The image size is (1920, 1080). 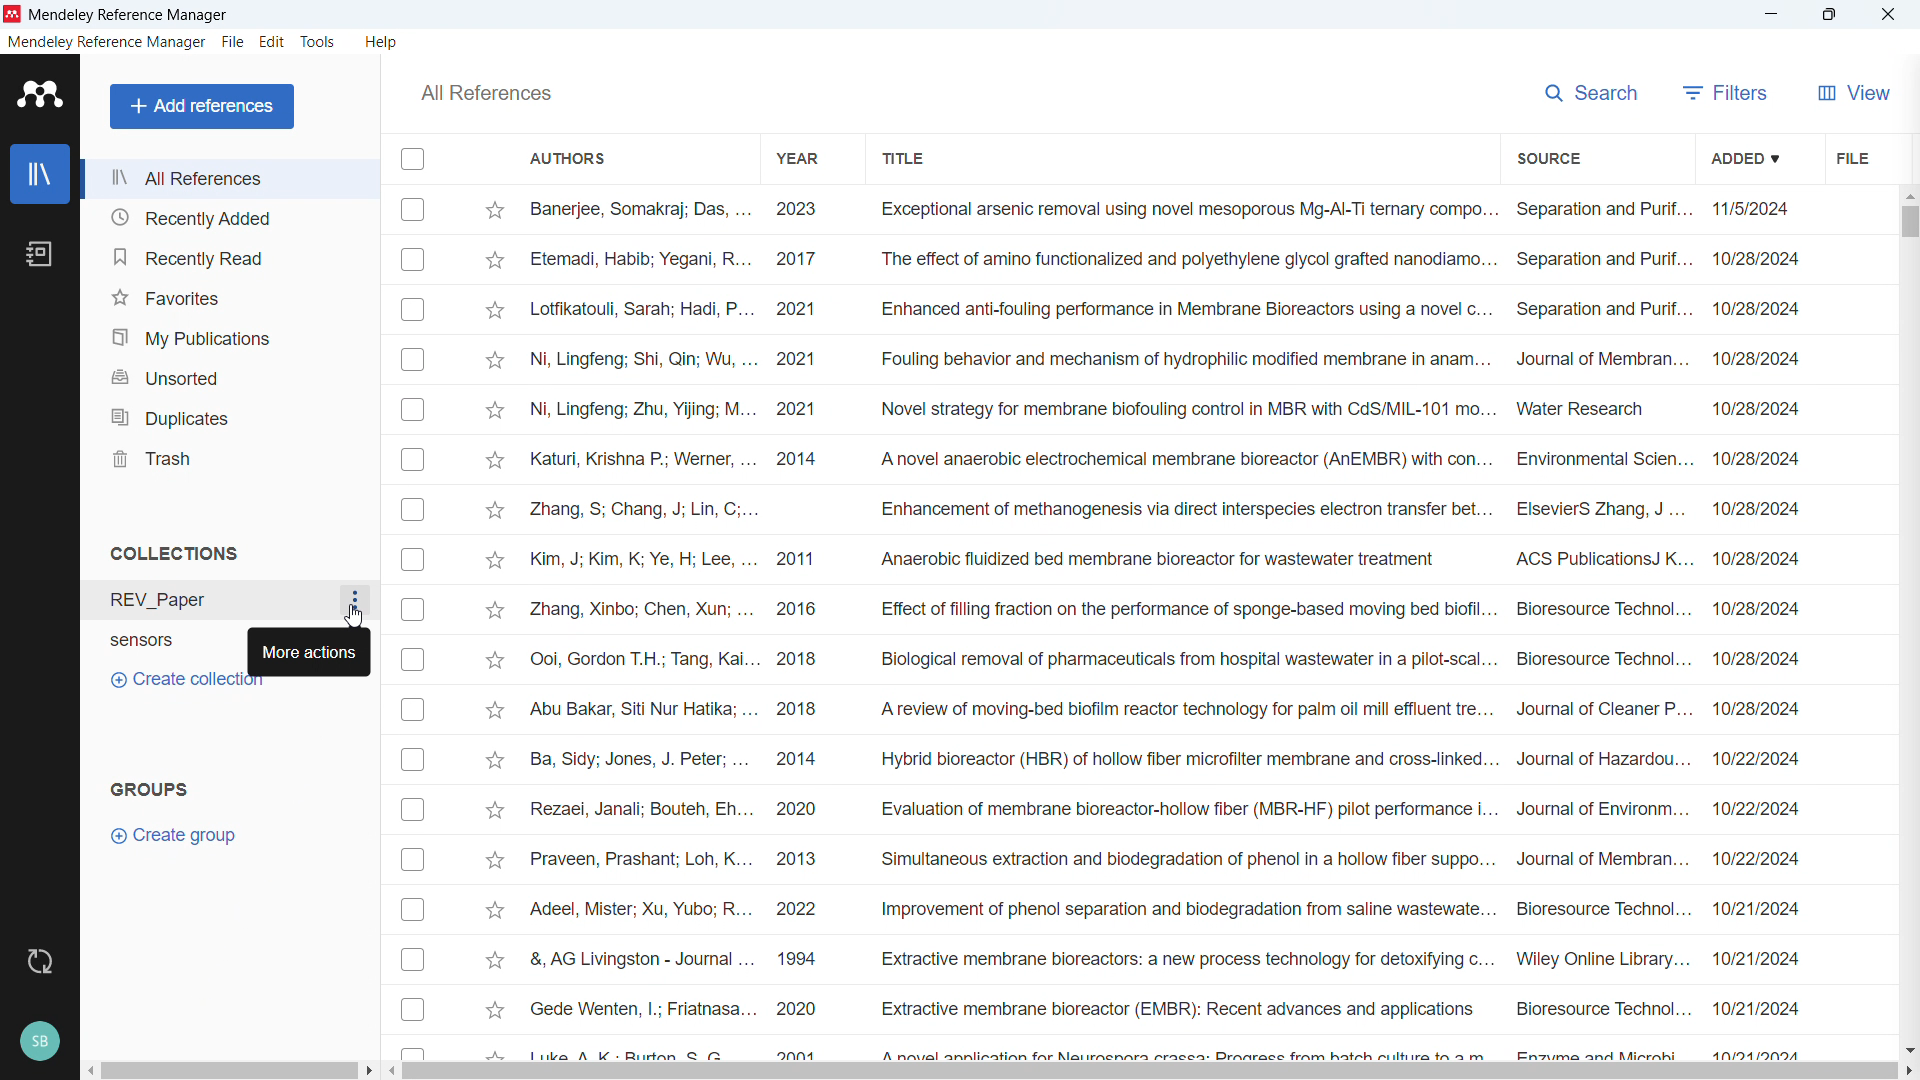 I want to click on Star mark respective publication, so click(x=496, y=361).